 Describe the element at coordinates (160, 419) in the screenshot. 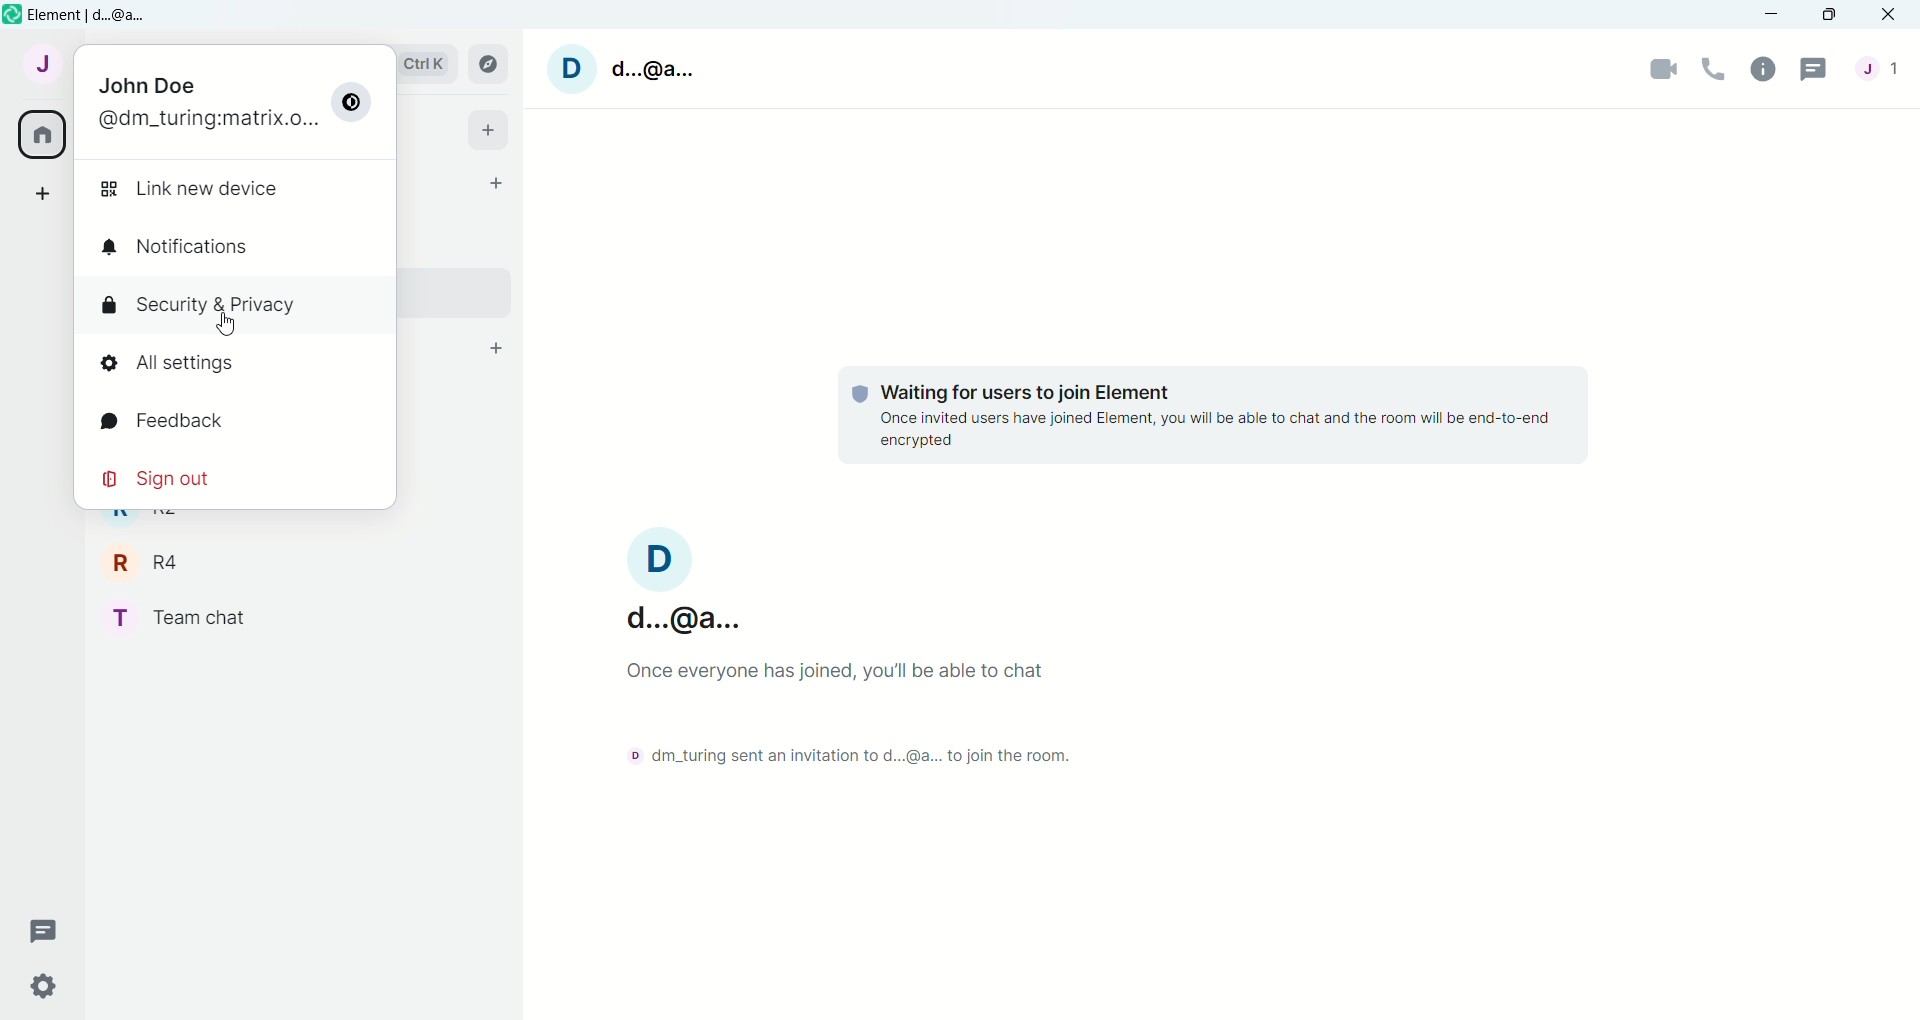

I see `Feedback` at that location.